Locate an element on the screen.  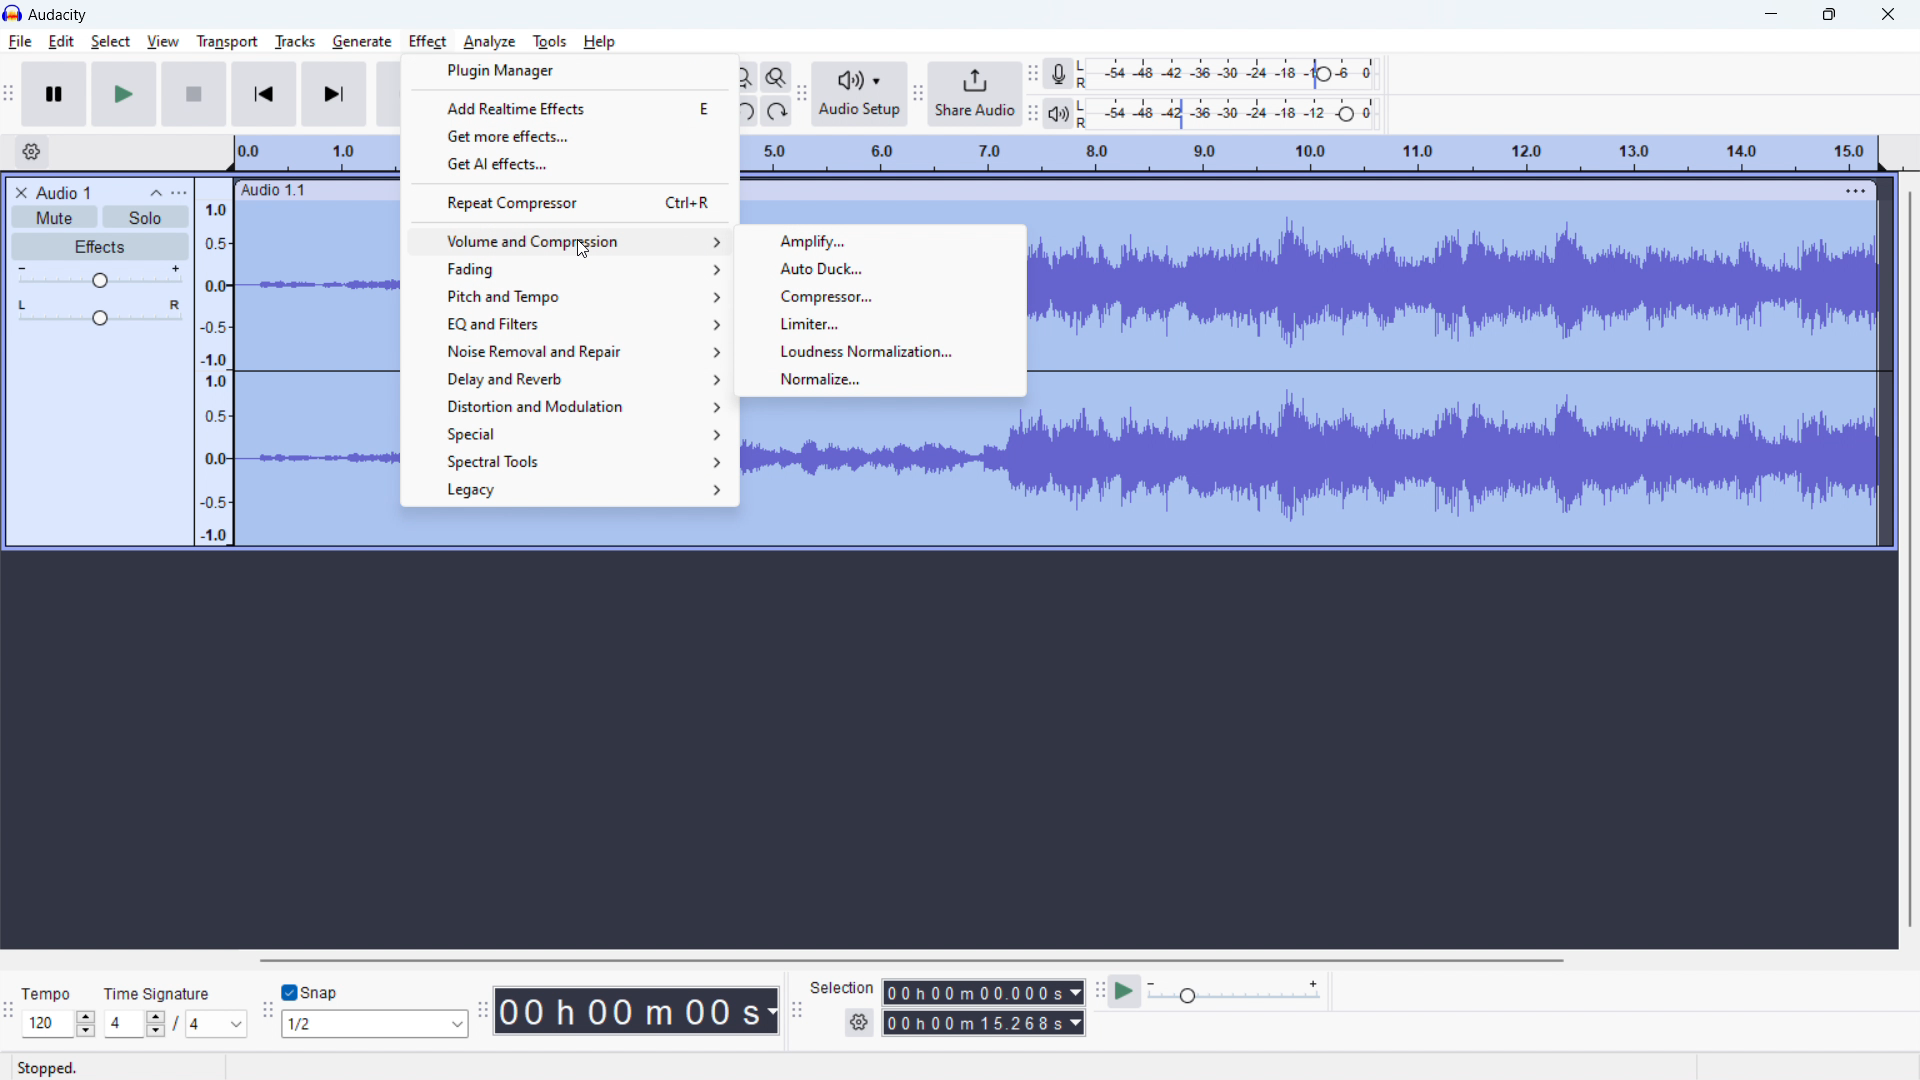
minimize is located at coordinates (1770, 14).